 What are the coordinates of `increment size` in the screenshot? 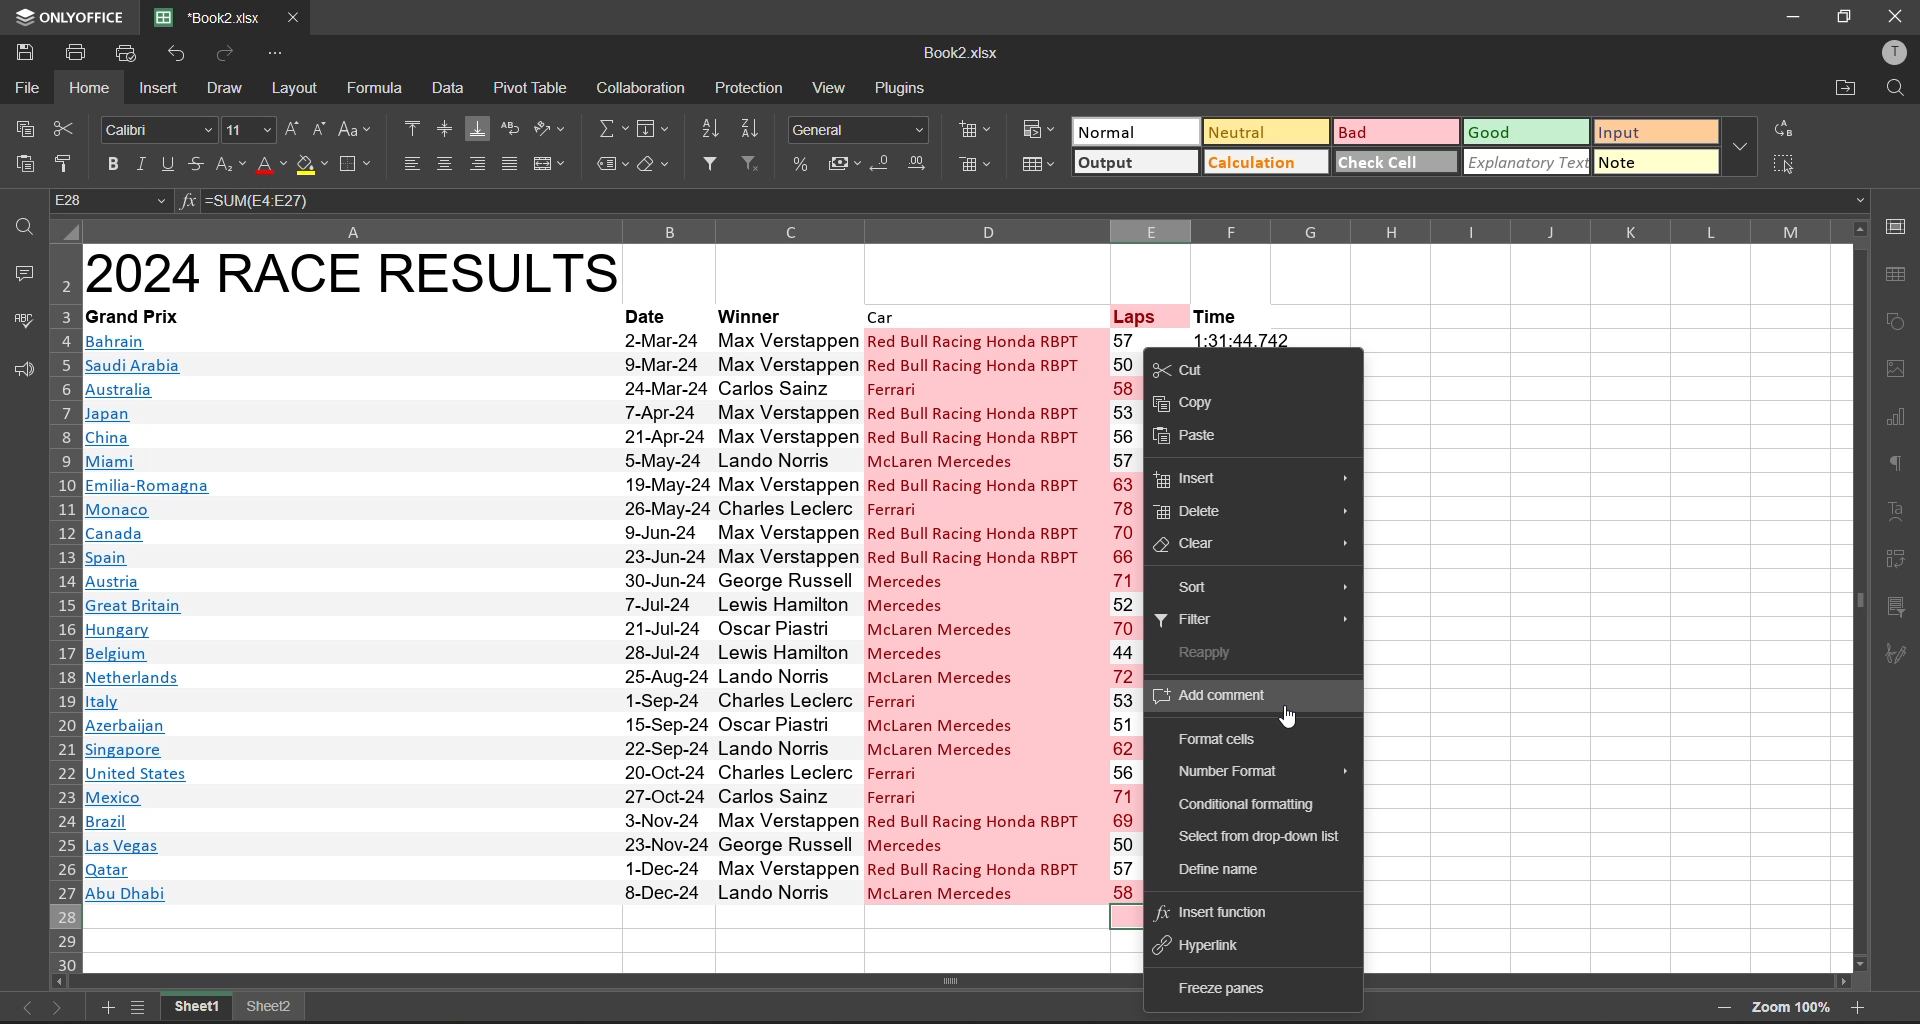 It's located at (293, 129).